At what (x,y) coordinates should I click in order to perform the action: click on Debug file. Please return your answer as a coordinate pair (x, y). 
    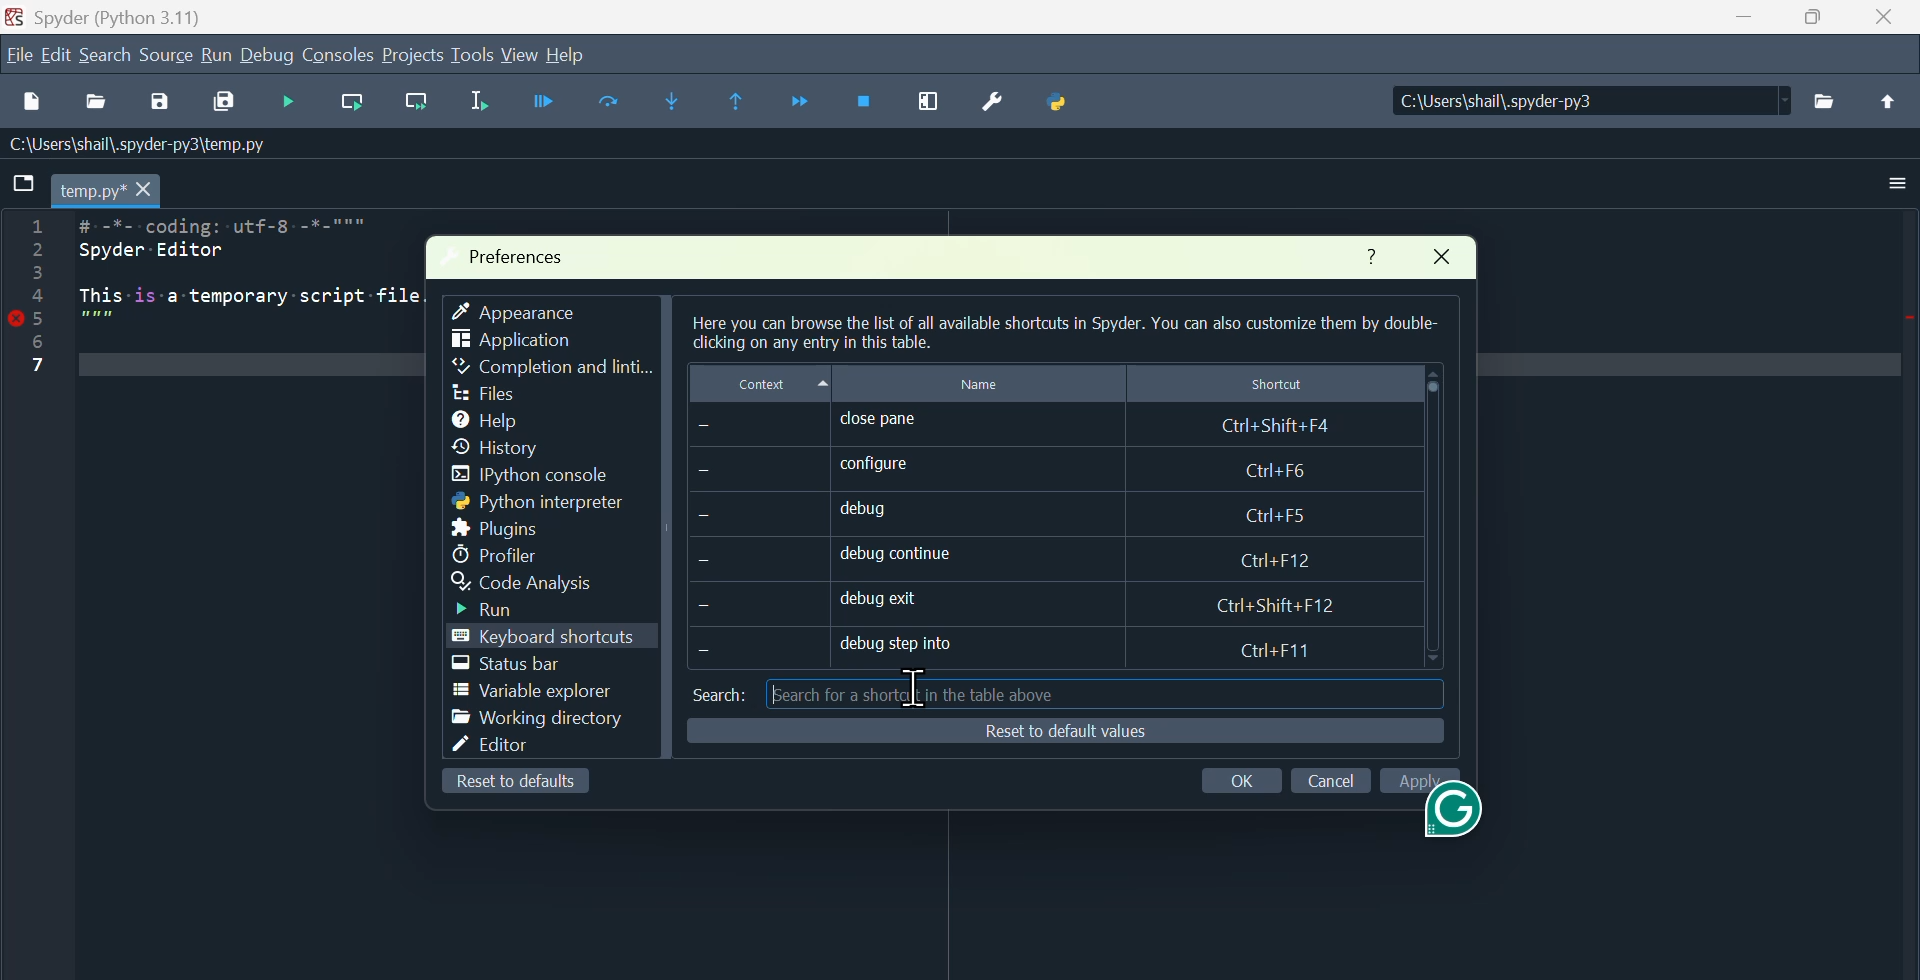
    Looking at the image, I should click on (292, 104).